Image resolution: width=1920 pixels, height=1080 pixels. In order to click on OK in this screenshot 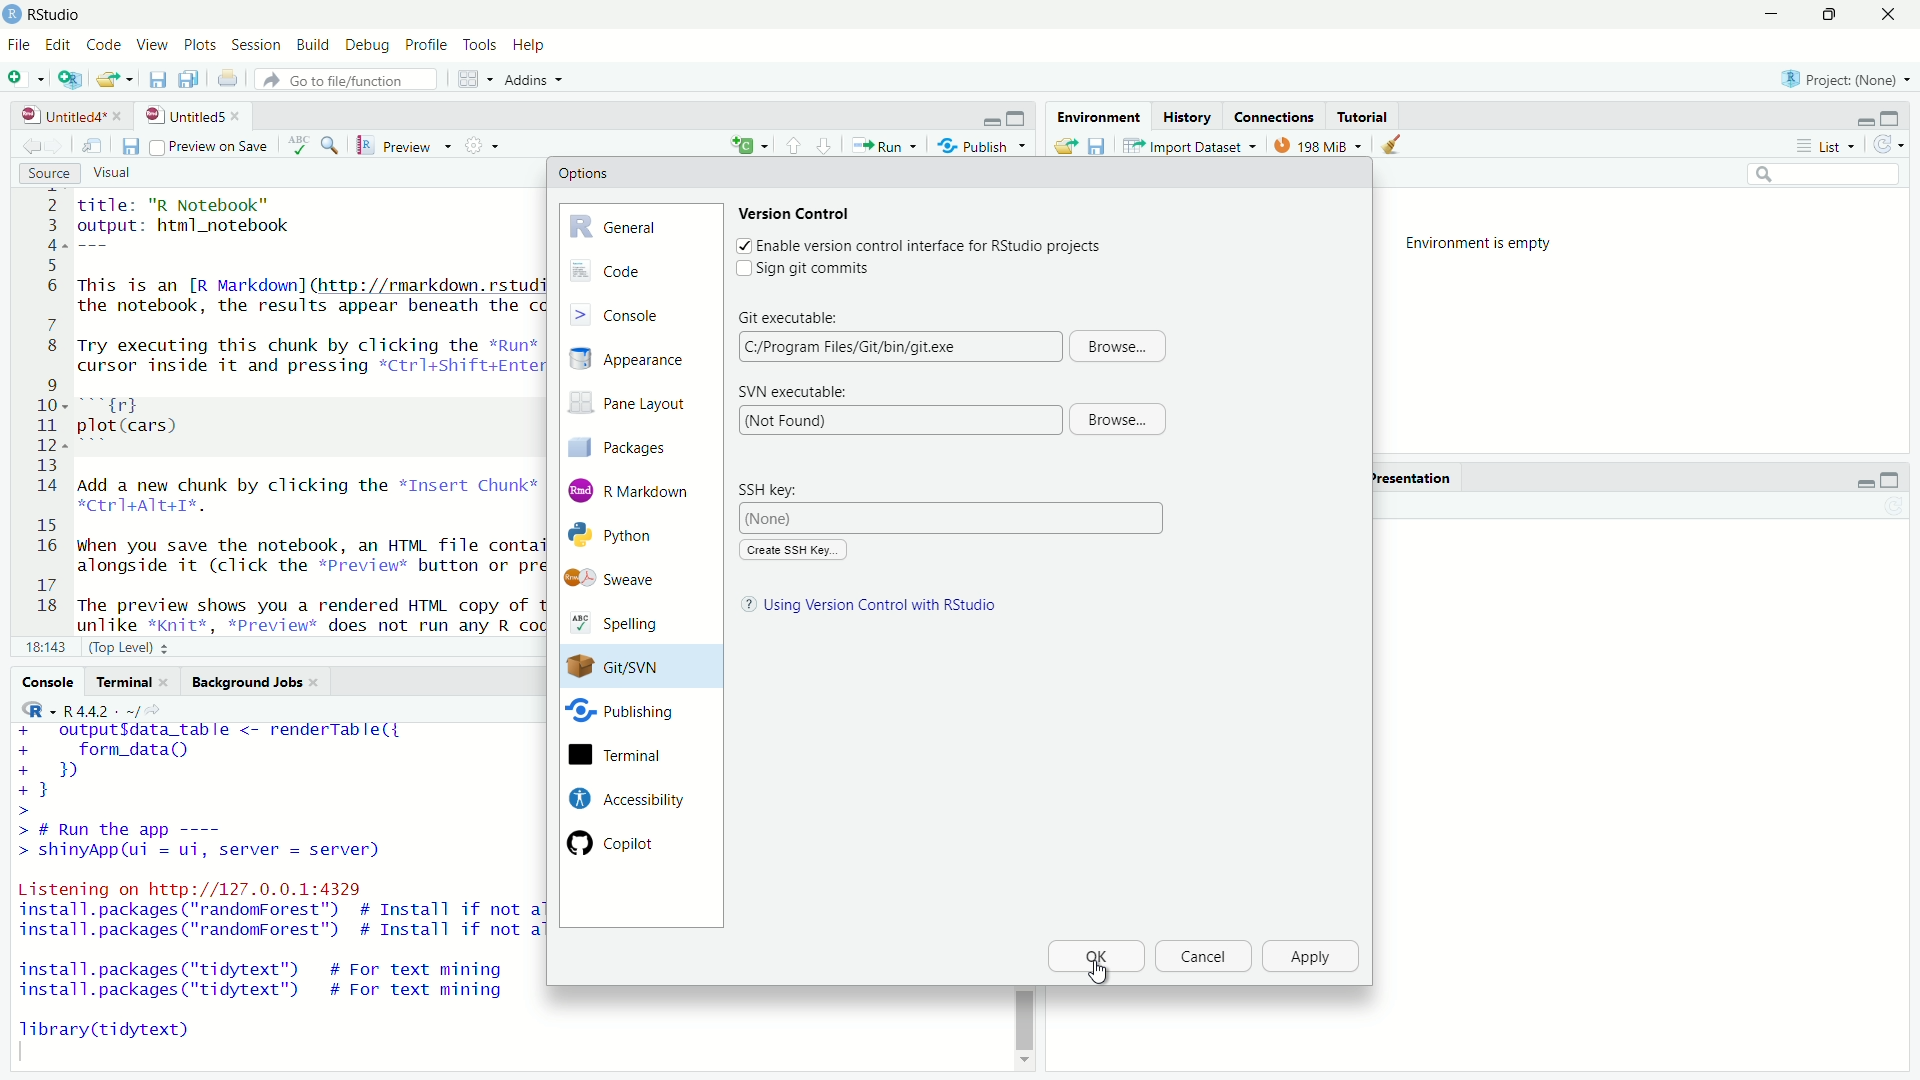, I will do `click(1095, 957)`.